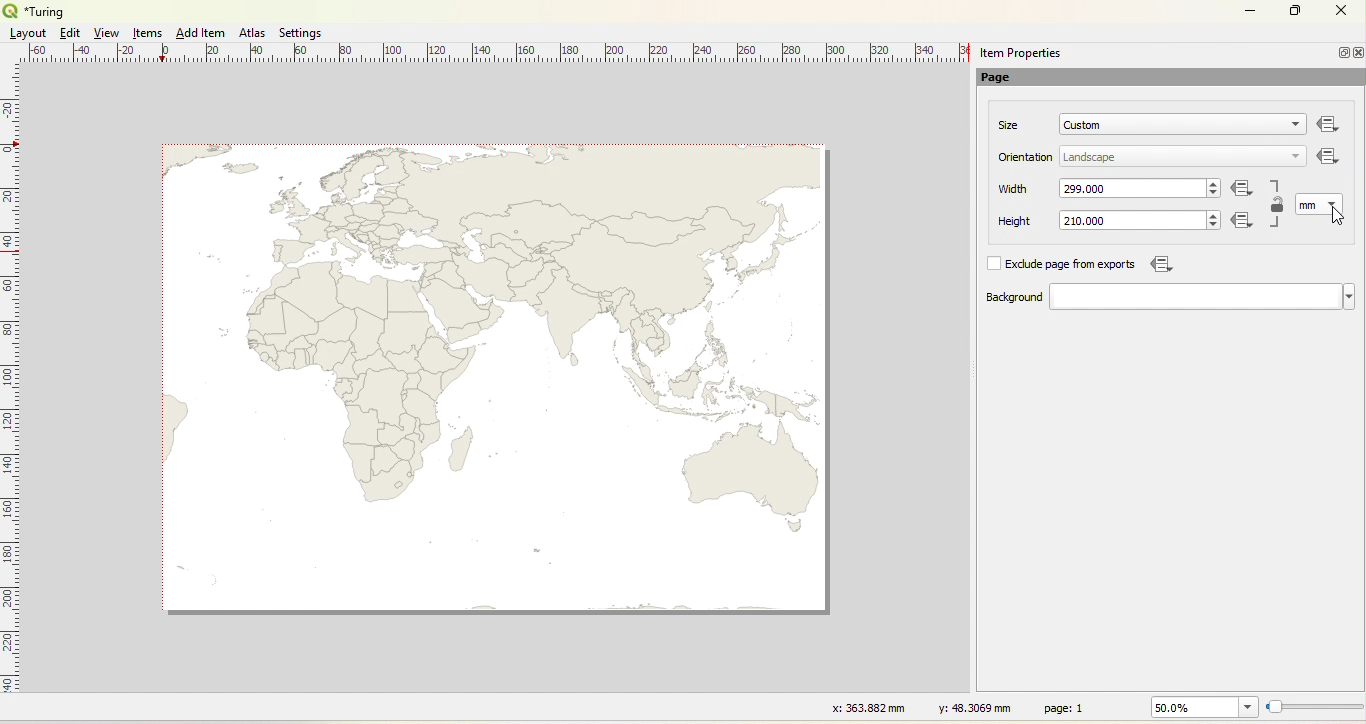 The width and height of the screenshot is (1366, 724). What do you see at coordinates (501, 54) in the screenshot?
I see `Ruler` at bounding box center [501, 54].